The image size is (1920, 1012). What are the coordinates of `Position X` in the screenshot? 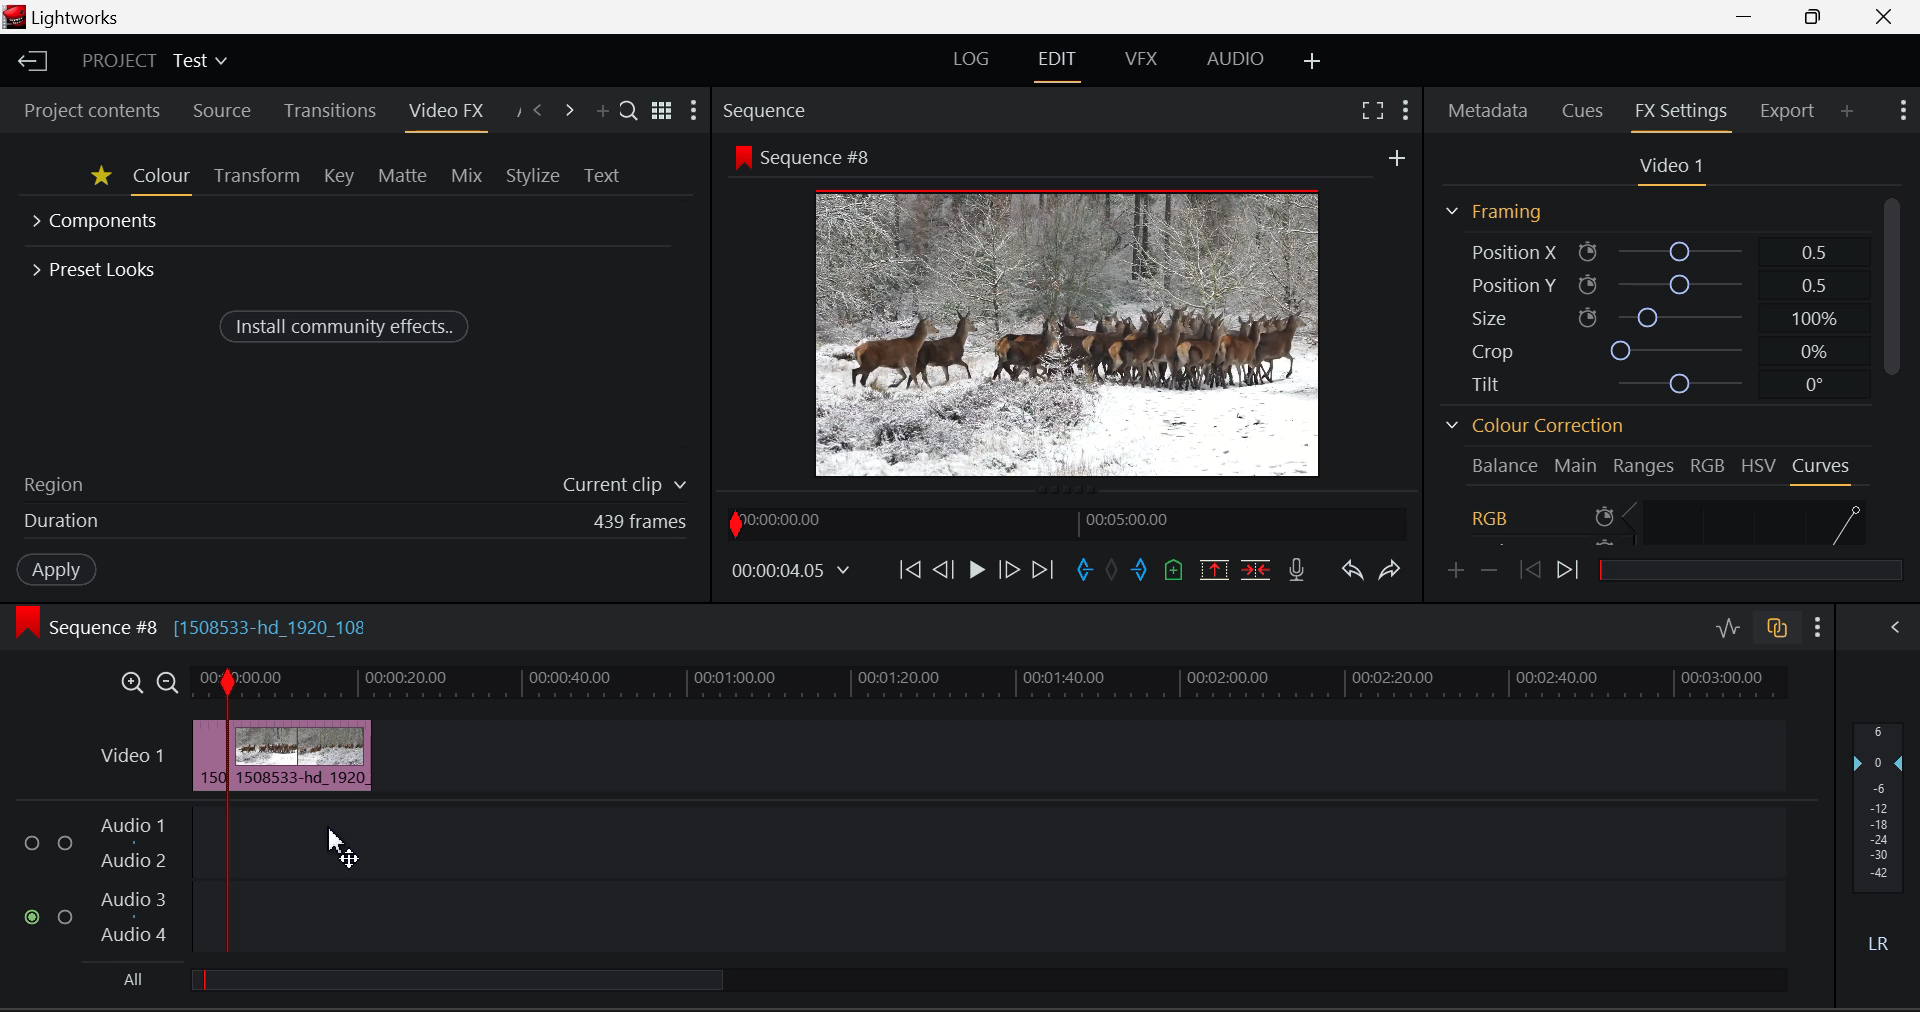 It's located at (1646, 251).